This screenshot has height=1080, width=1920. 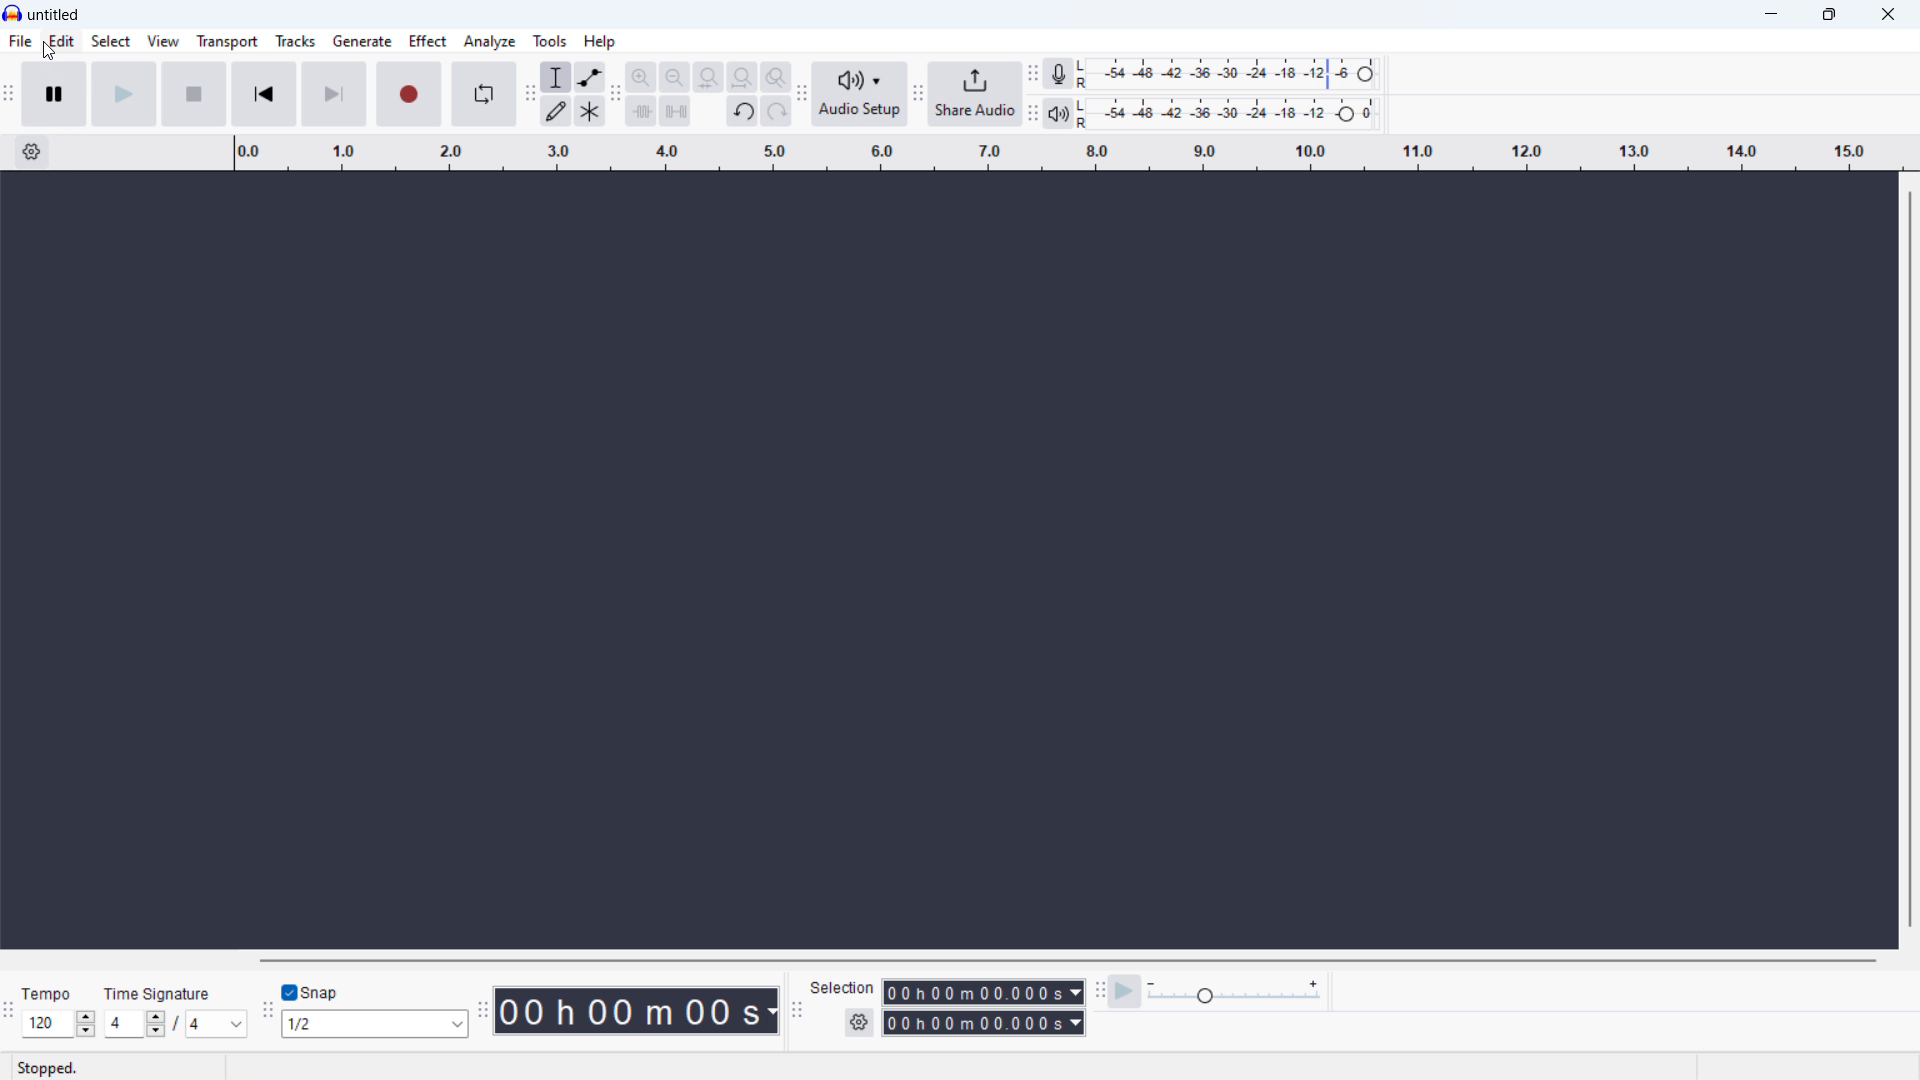 What do you see at coordinates (13, 13) in the screenshot?
I see `logo` at bounding box center [13, 13].